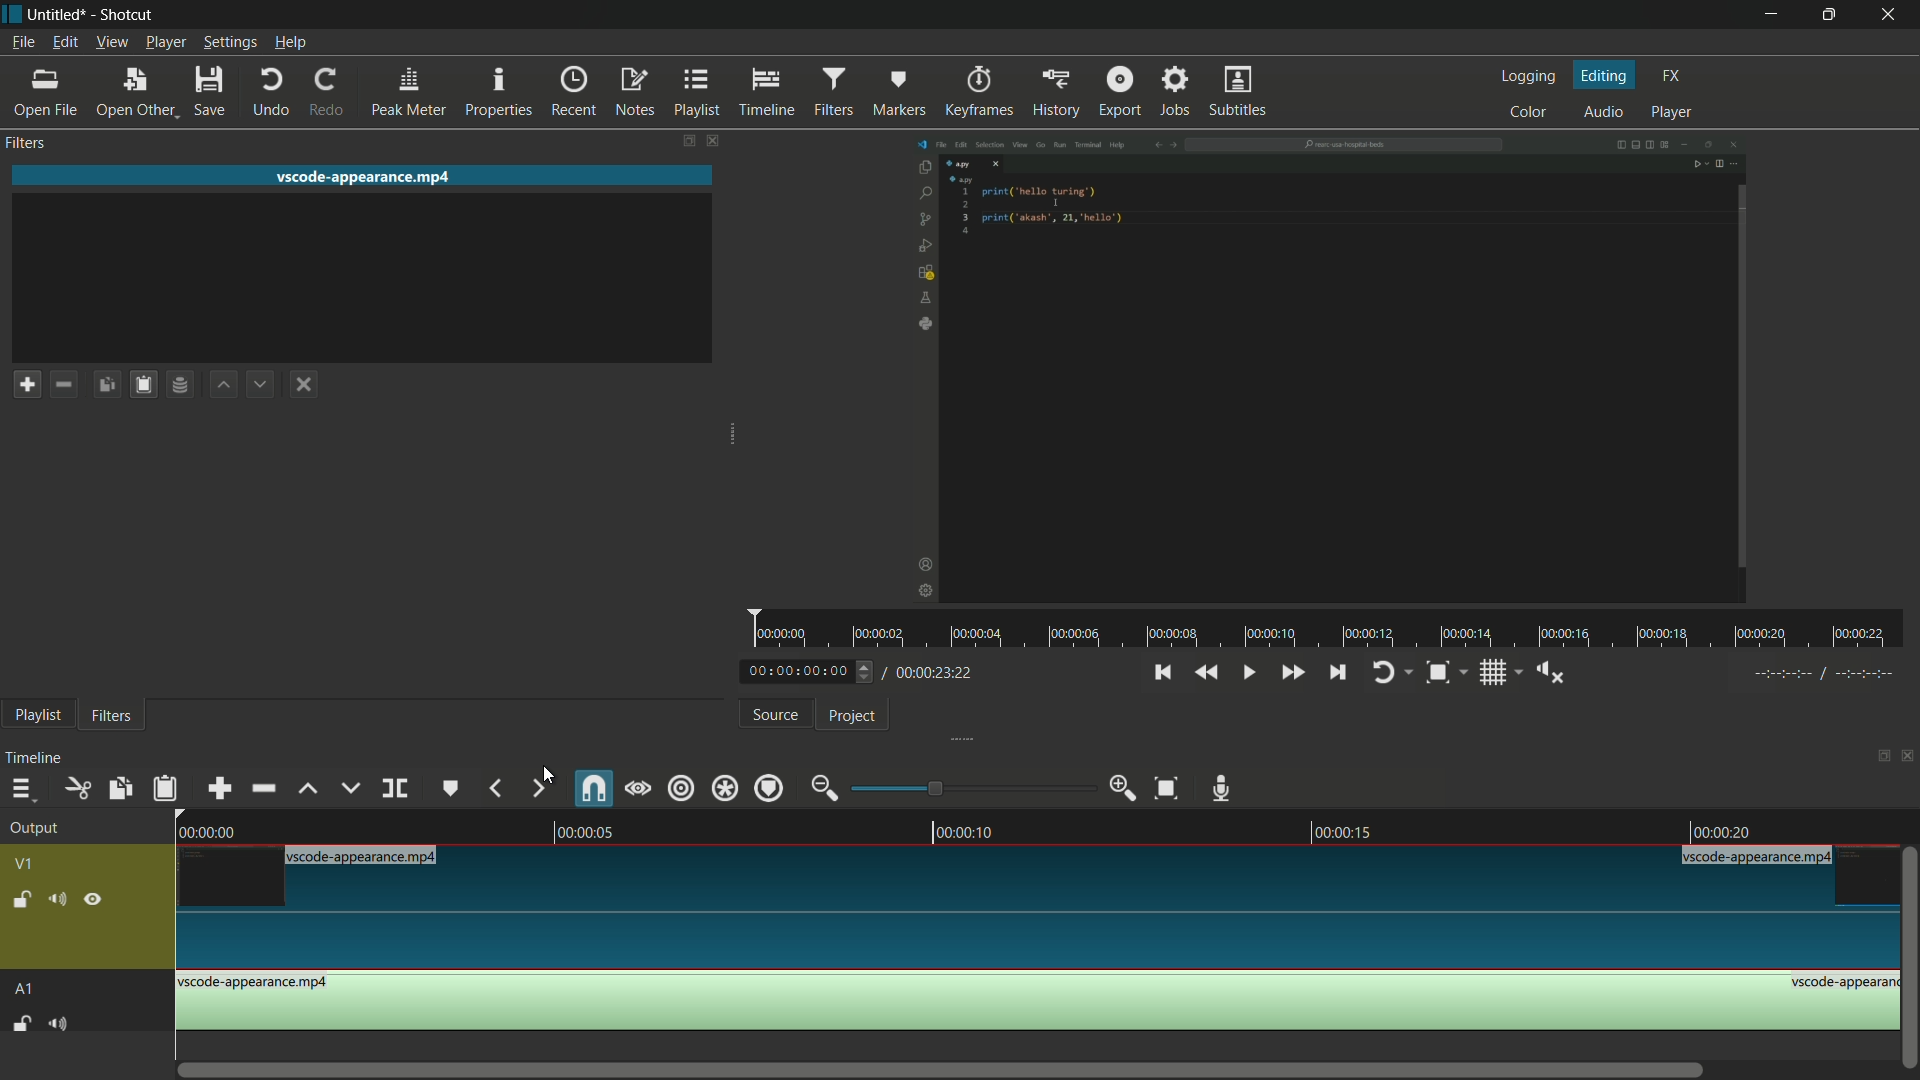 Image resolution: width=1920 pixels, height=1080 pixels. Describe the element at coordinates (12, 13) in the screenshot. I see `app icon` at that location.